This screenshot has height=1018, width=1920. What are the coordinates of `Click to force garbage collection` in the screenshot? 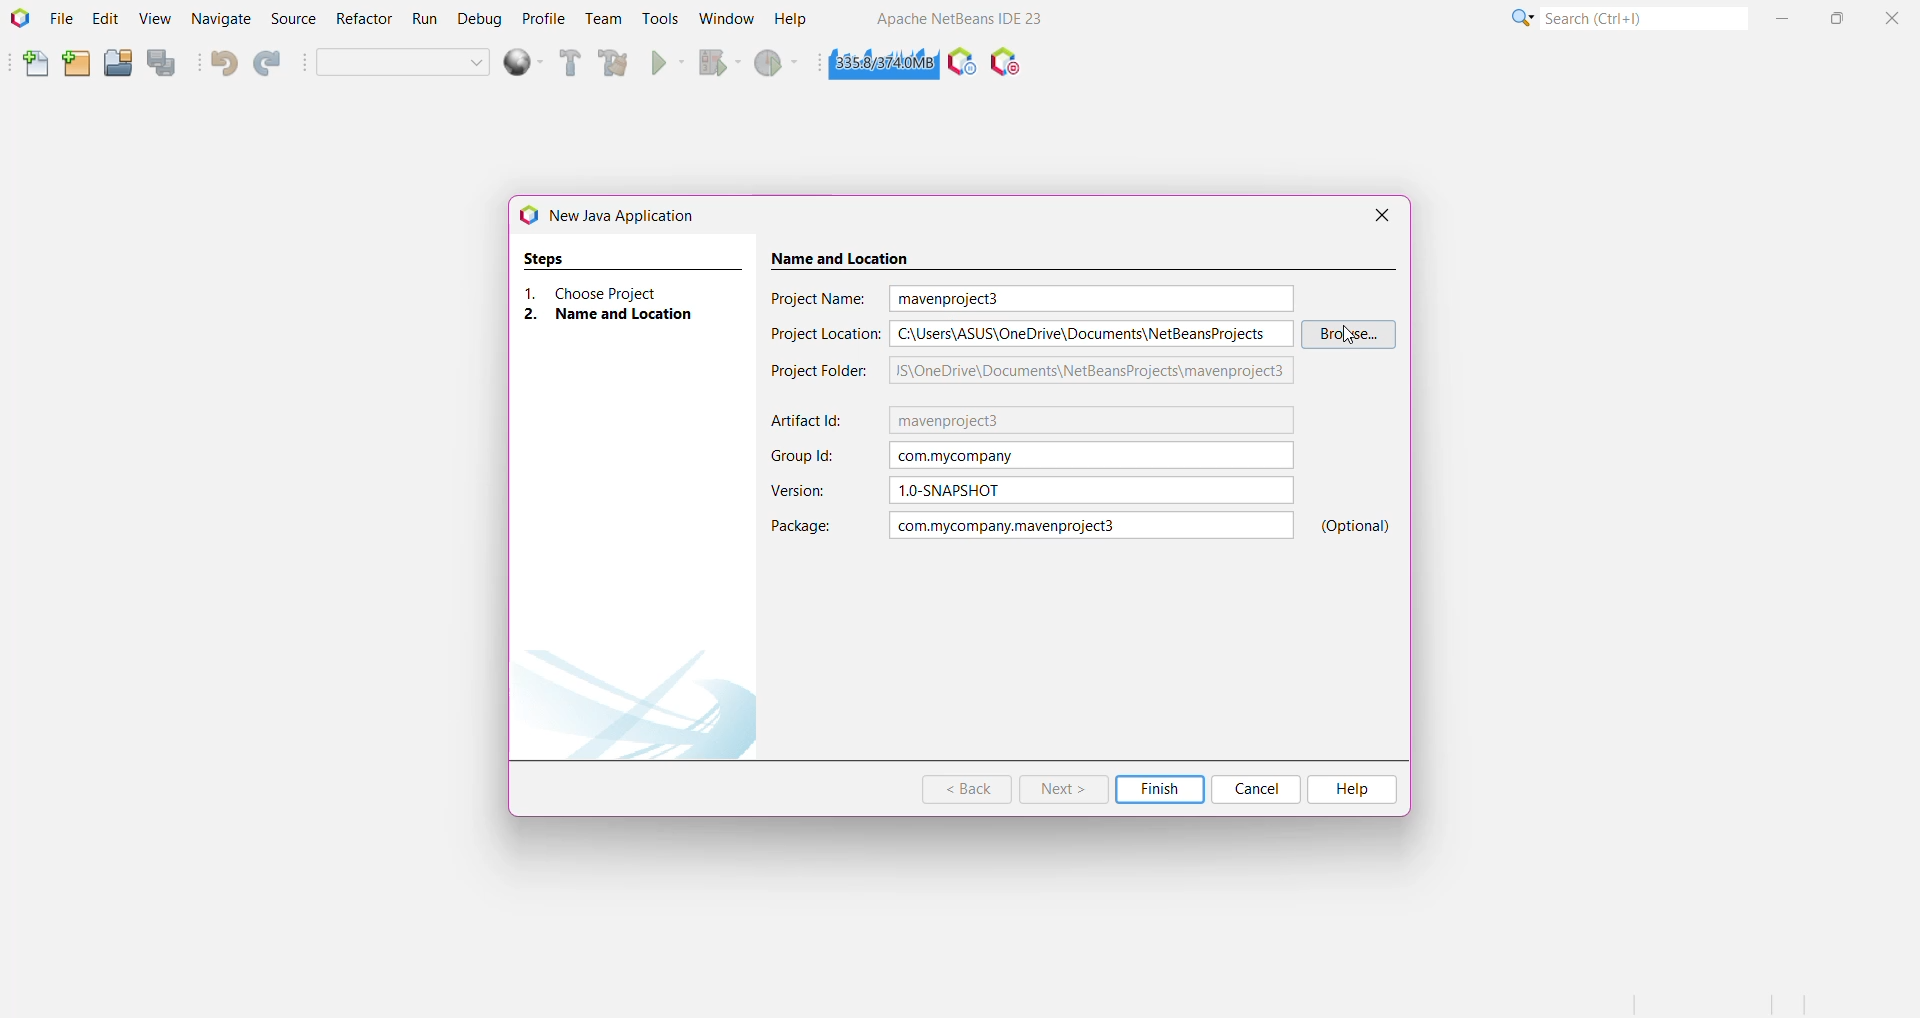 It's located at (878, 64).